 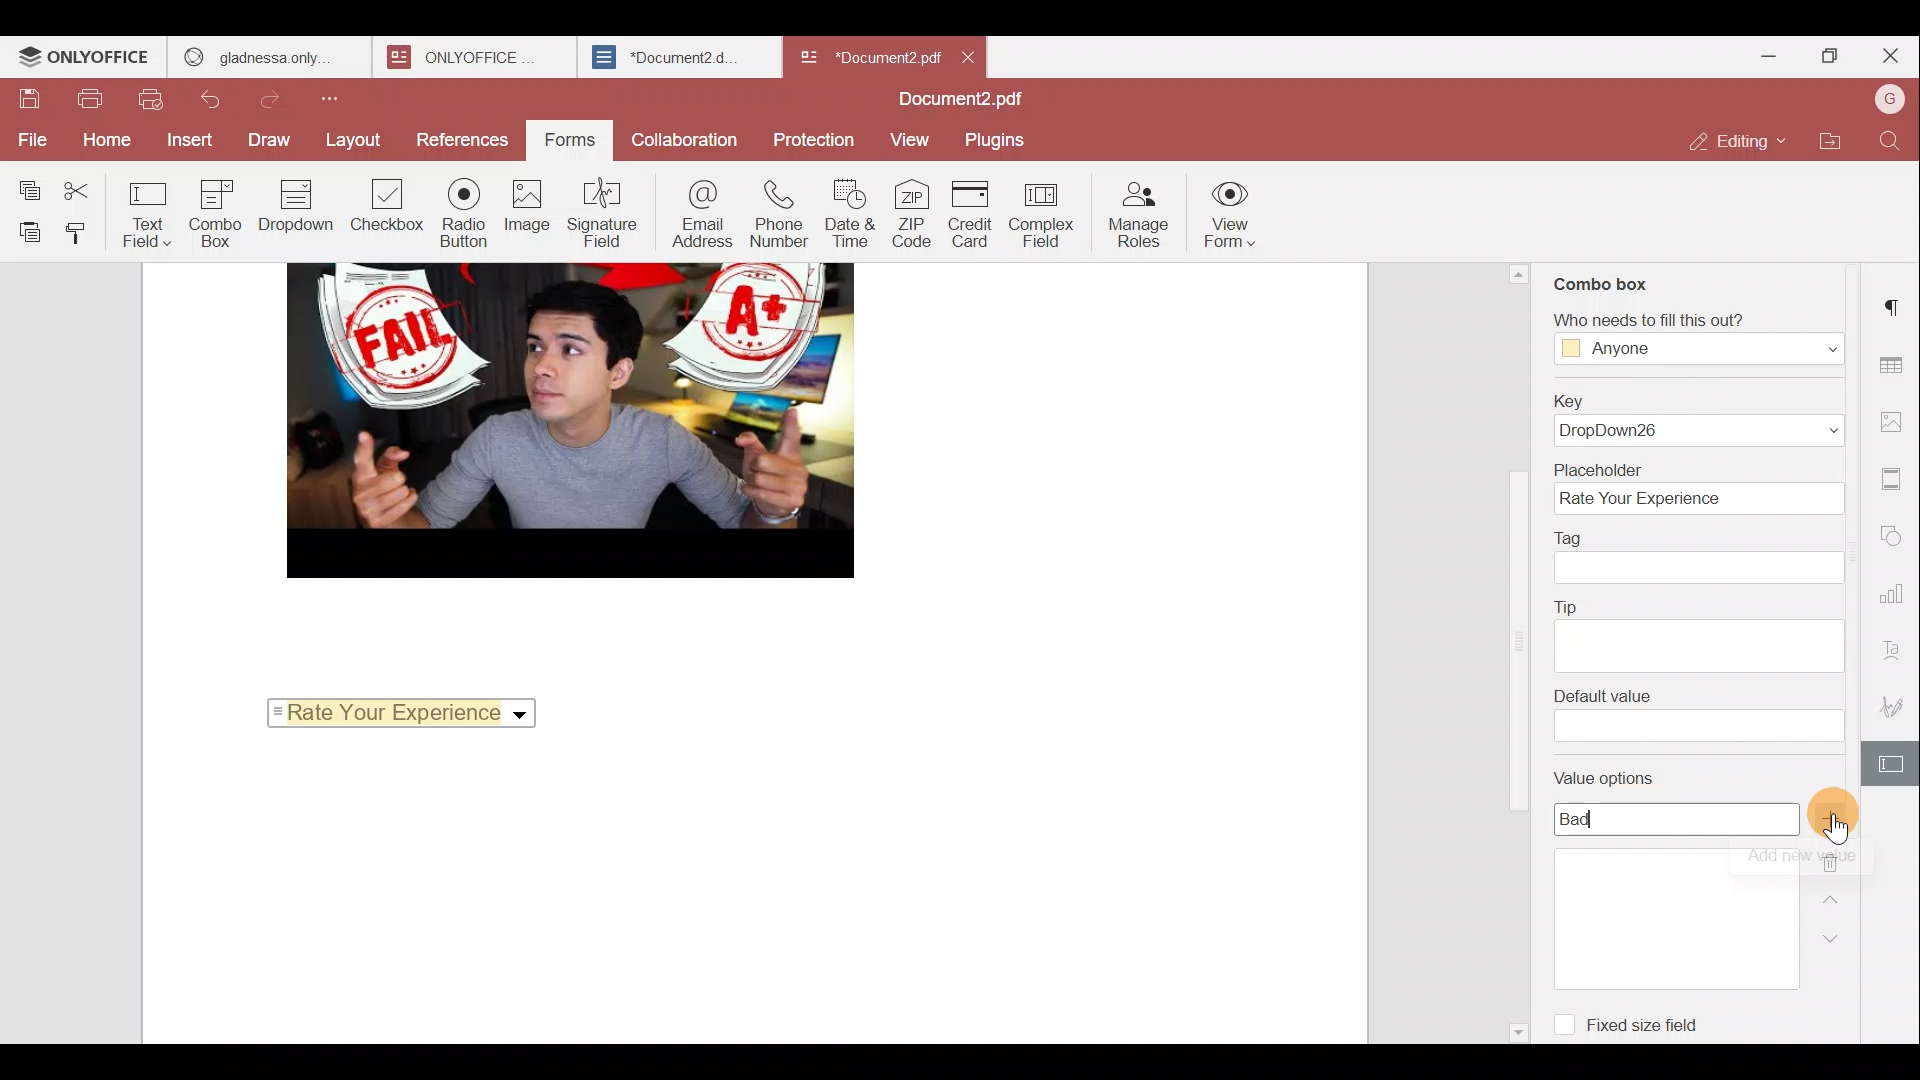 What do you see at coordinates (461, 57) in the screenshot?
I see `ONLYOFFICE` at bounding box center [461, 57].